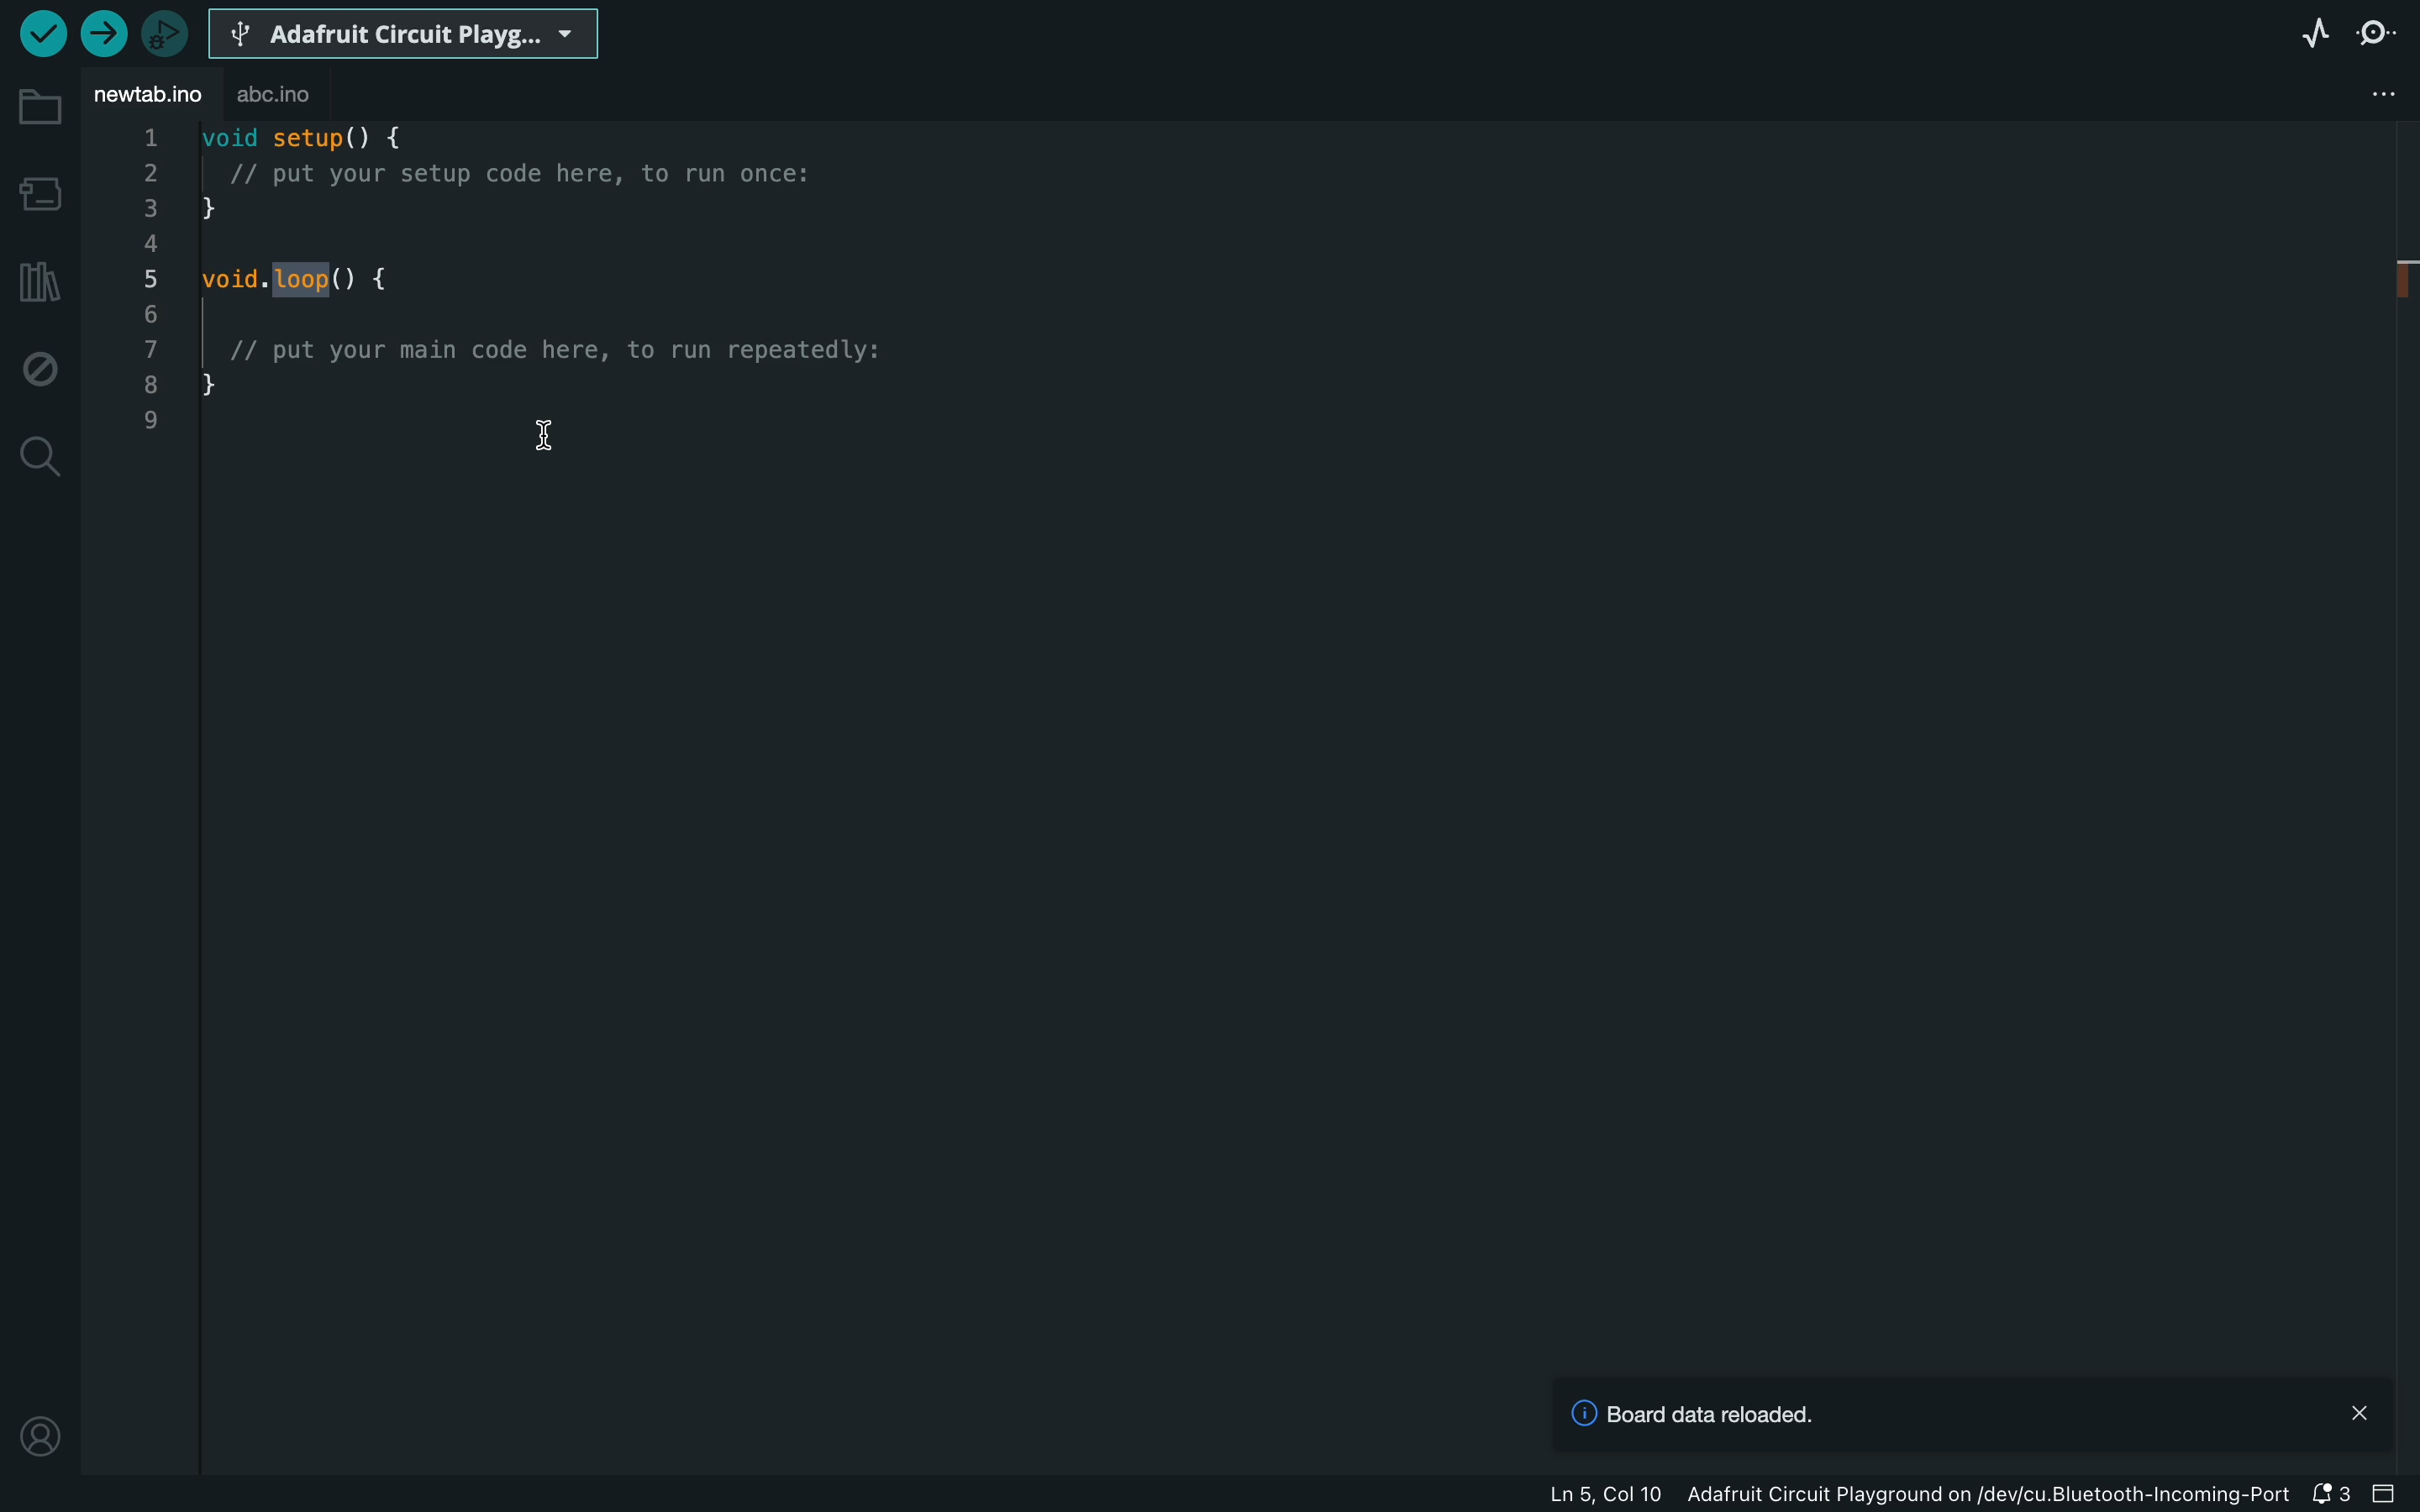  I want to click on 8, so click(150, 383).